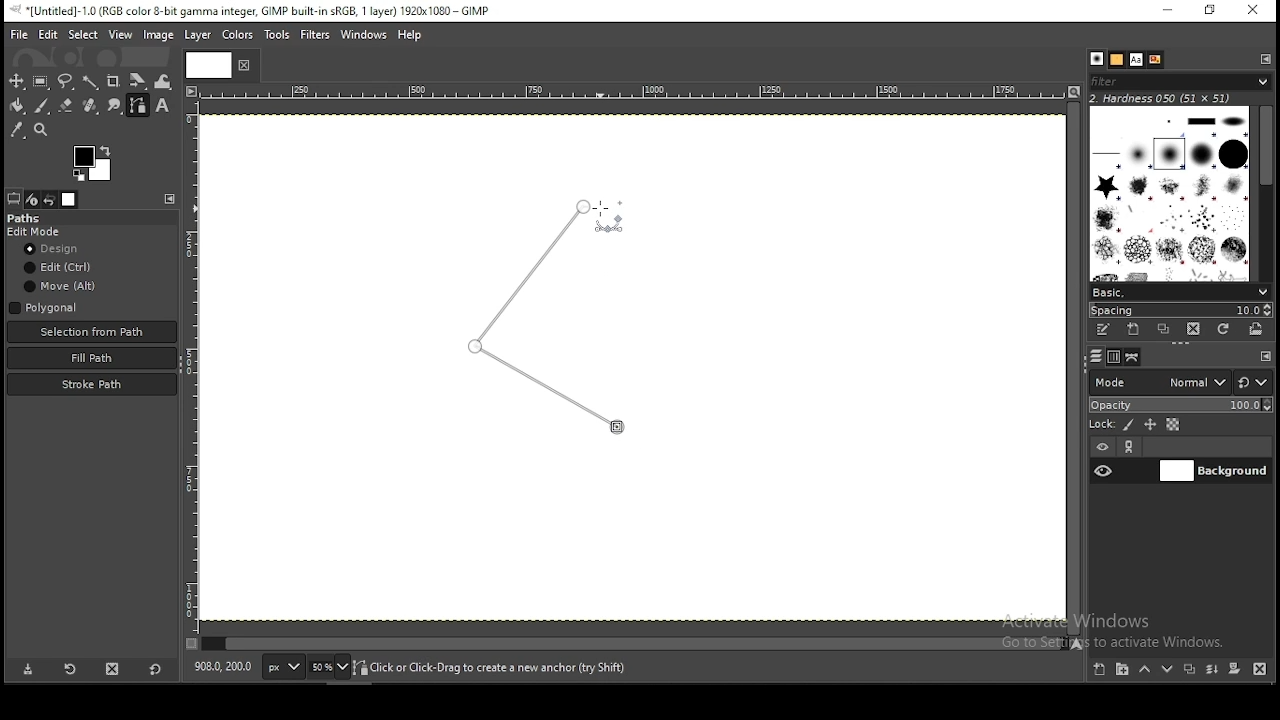 This screenshot has width=1280, height=720. What do you see at coordinates (1180, 406) in the screenshot?
I see `opacity` at bounding box center [1180, 406].